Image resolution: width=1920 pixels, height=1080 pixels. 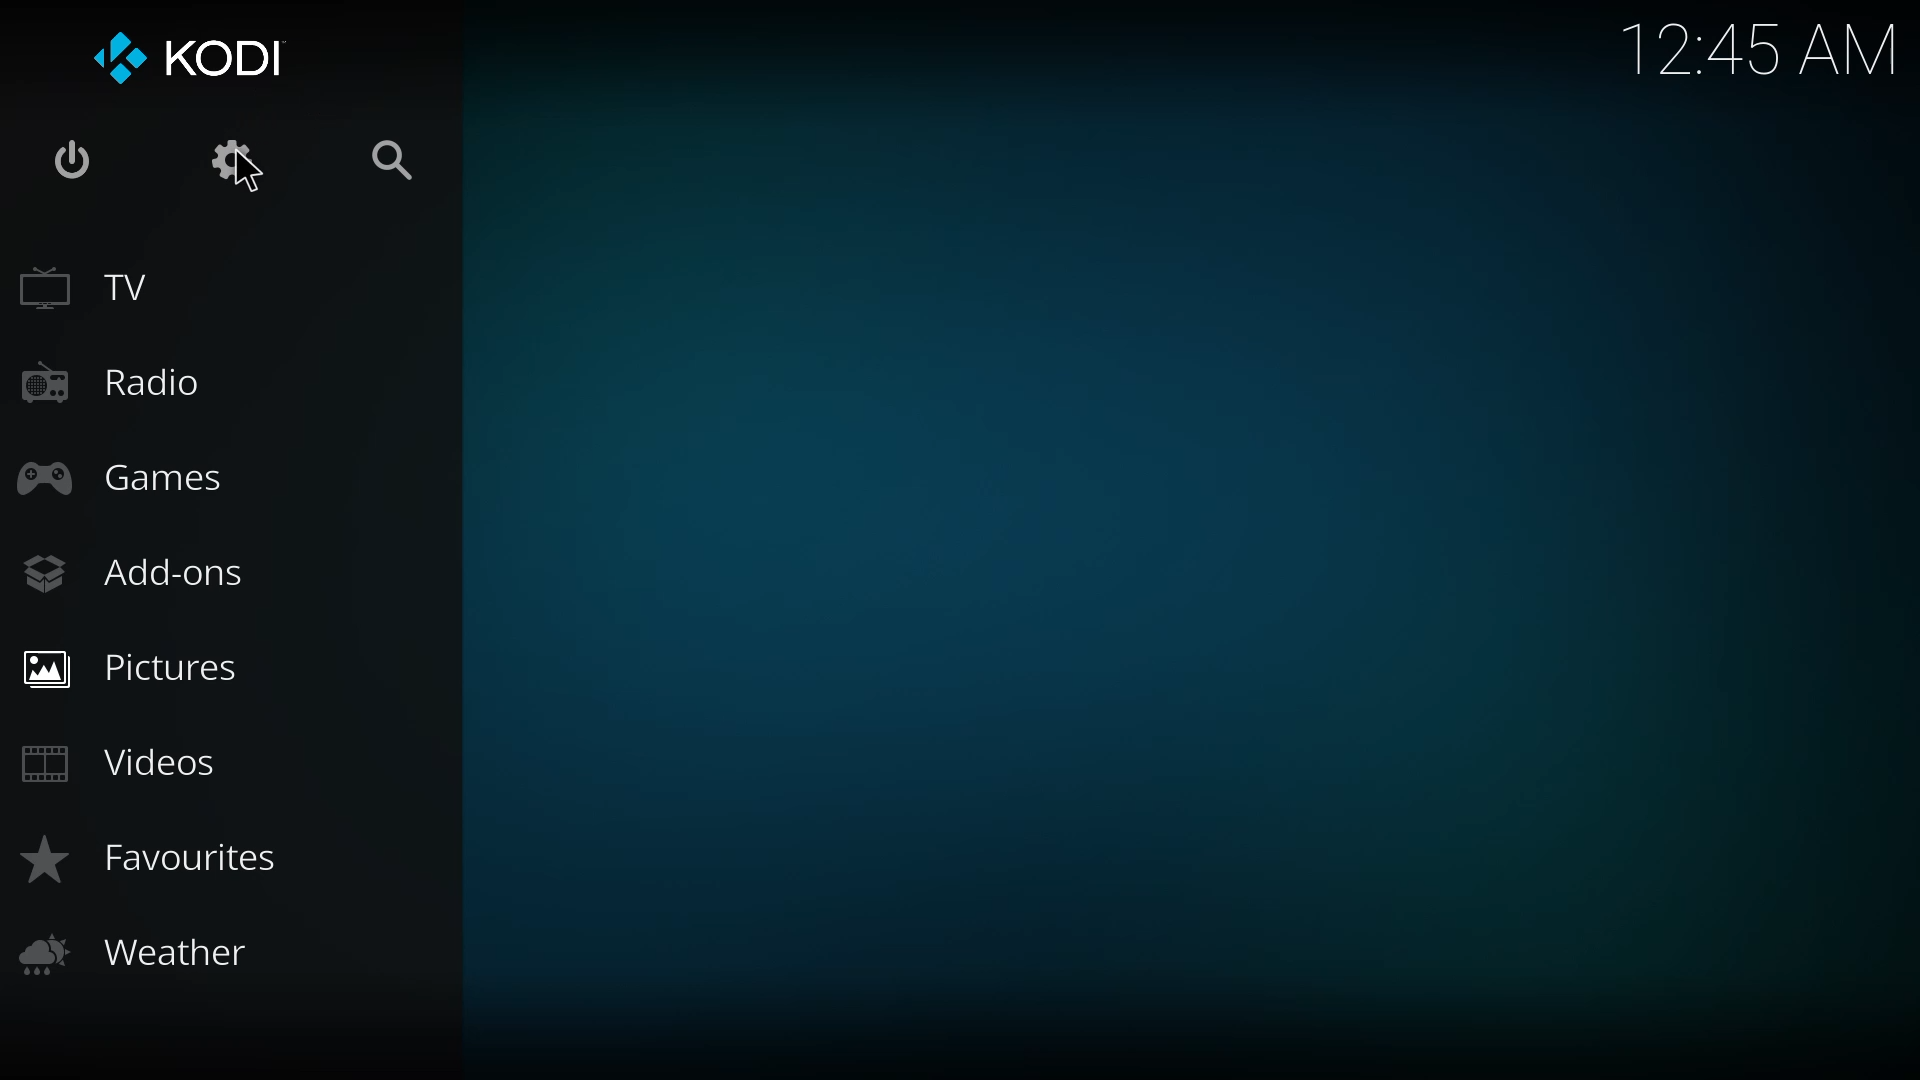 What do you see at coordinates (168, 863) in the screenshot?
I see `favorites` at bounding box center [168, 863].